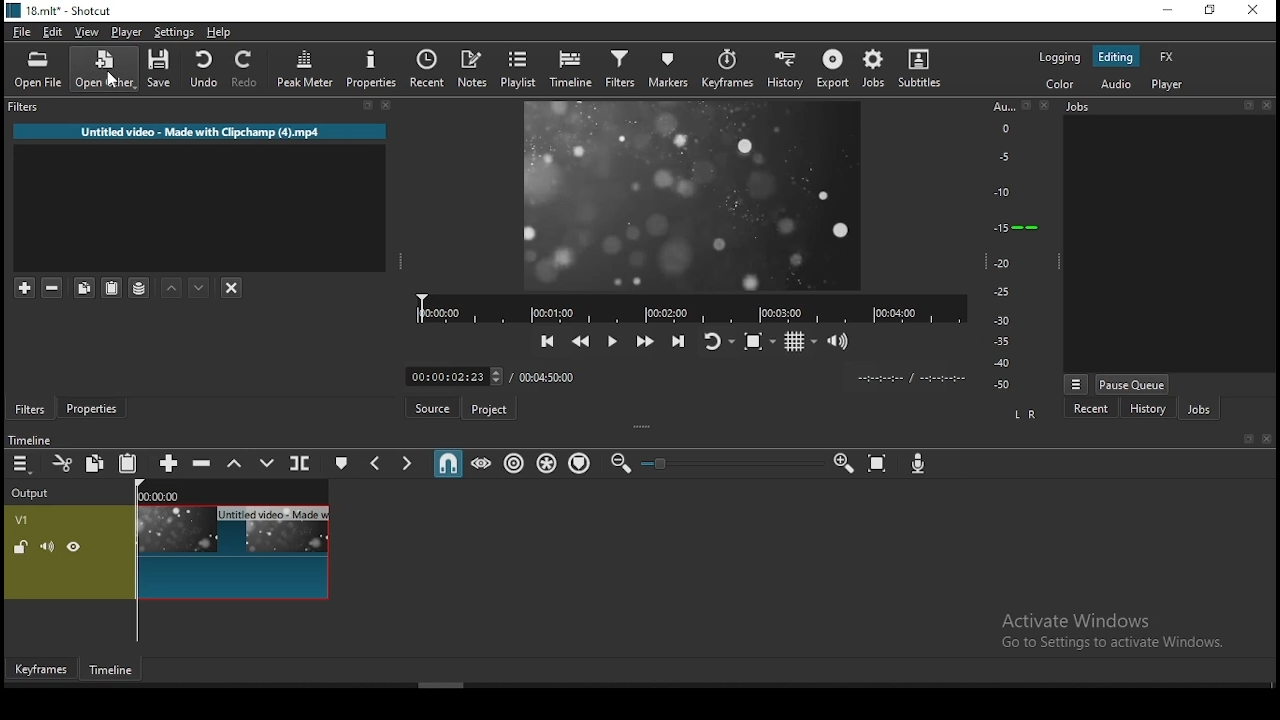 This screenshot has height=720, width=1280. Describe the element at coordinates (432, 408) in the screenshot. I see `source` at that location.